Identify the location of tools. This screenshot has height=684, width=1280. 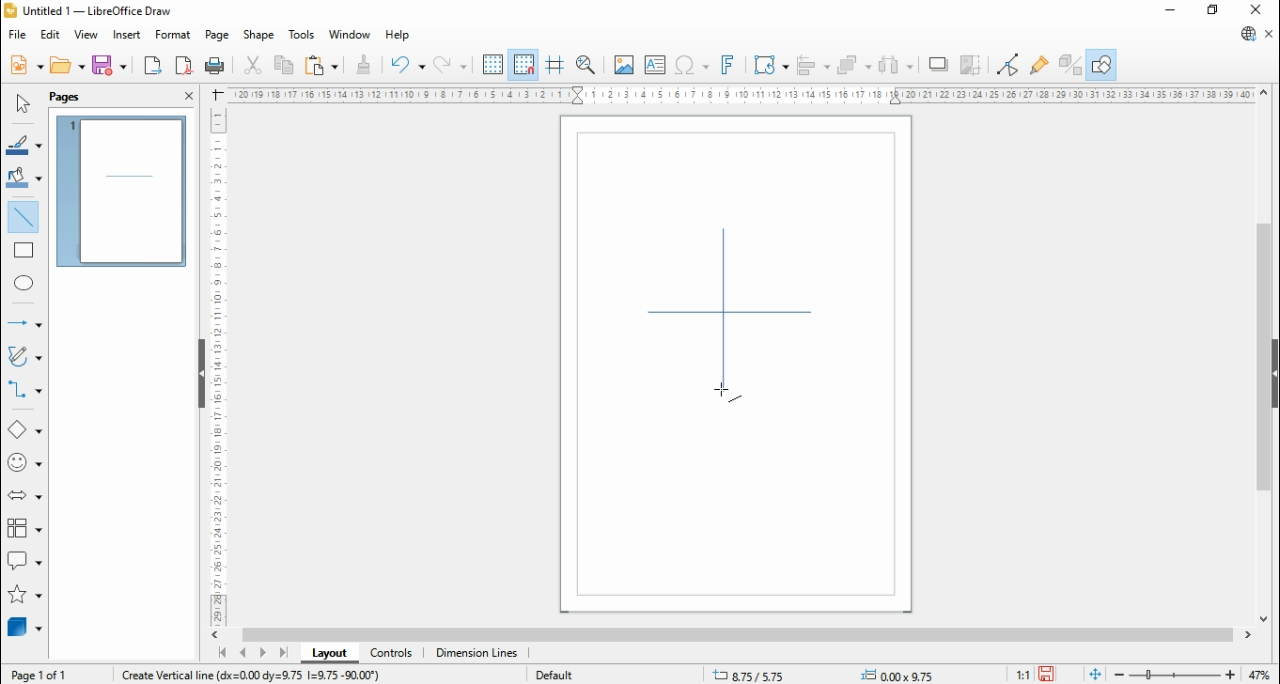
(303, 35).